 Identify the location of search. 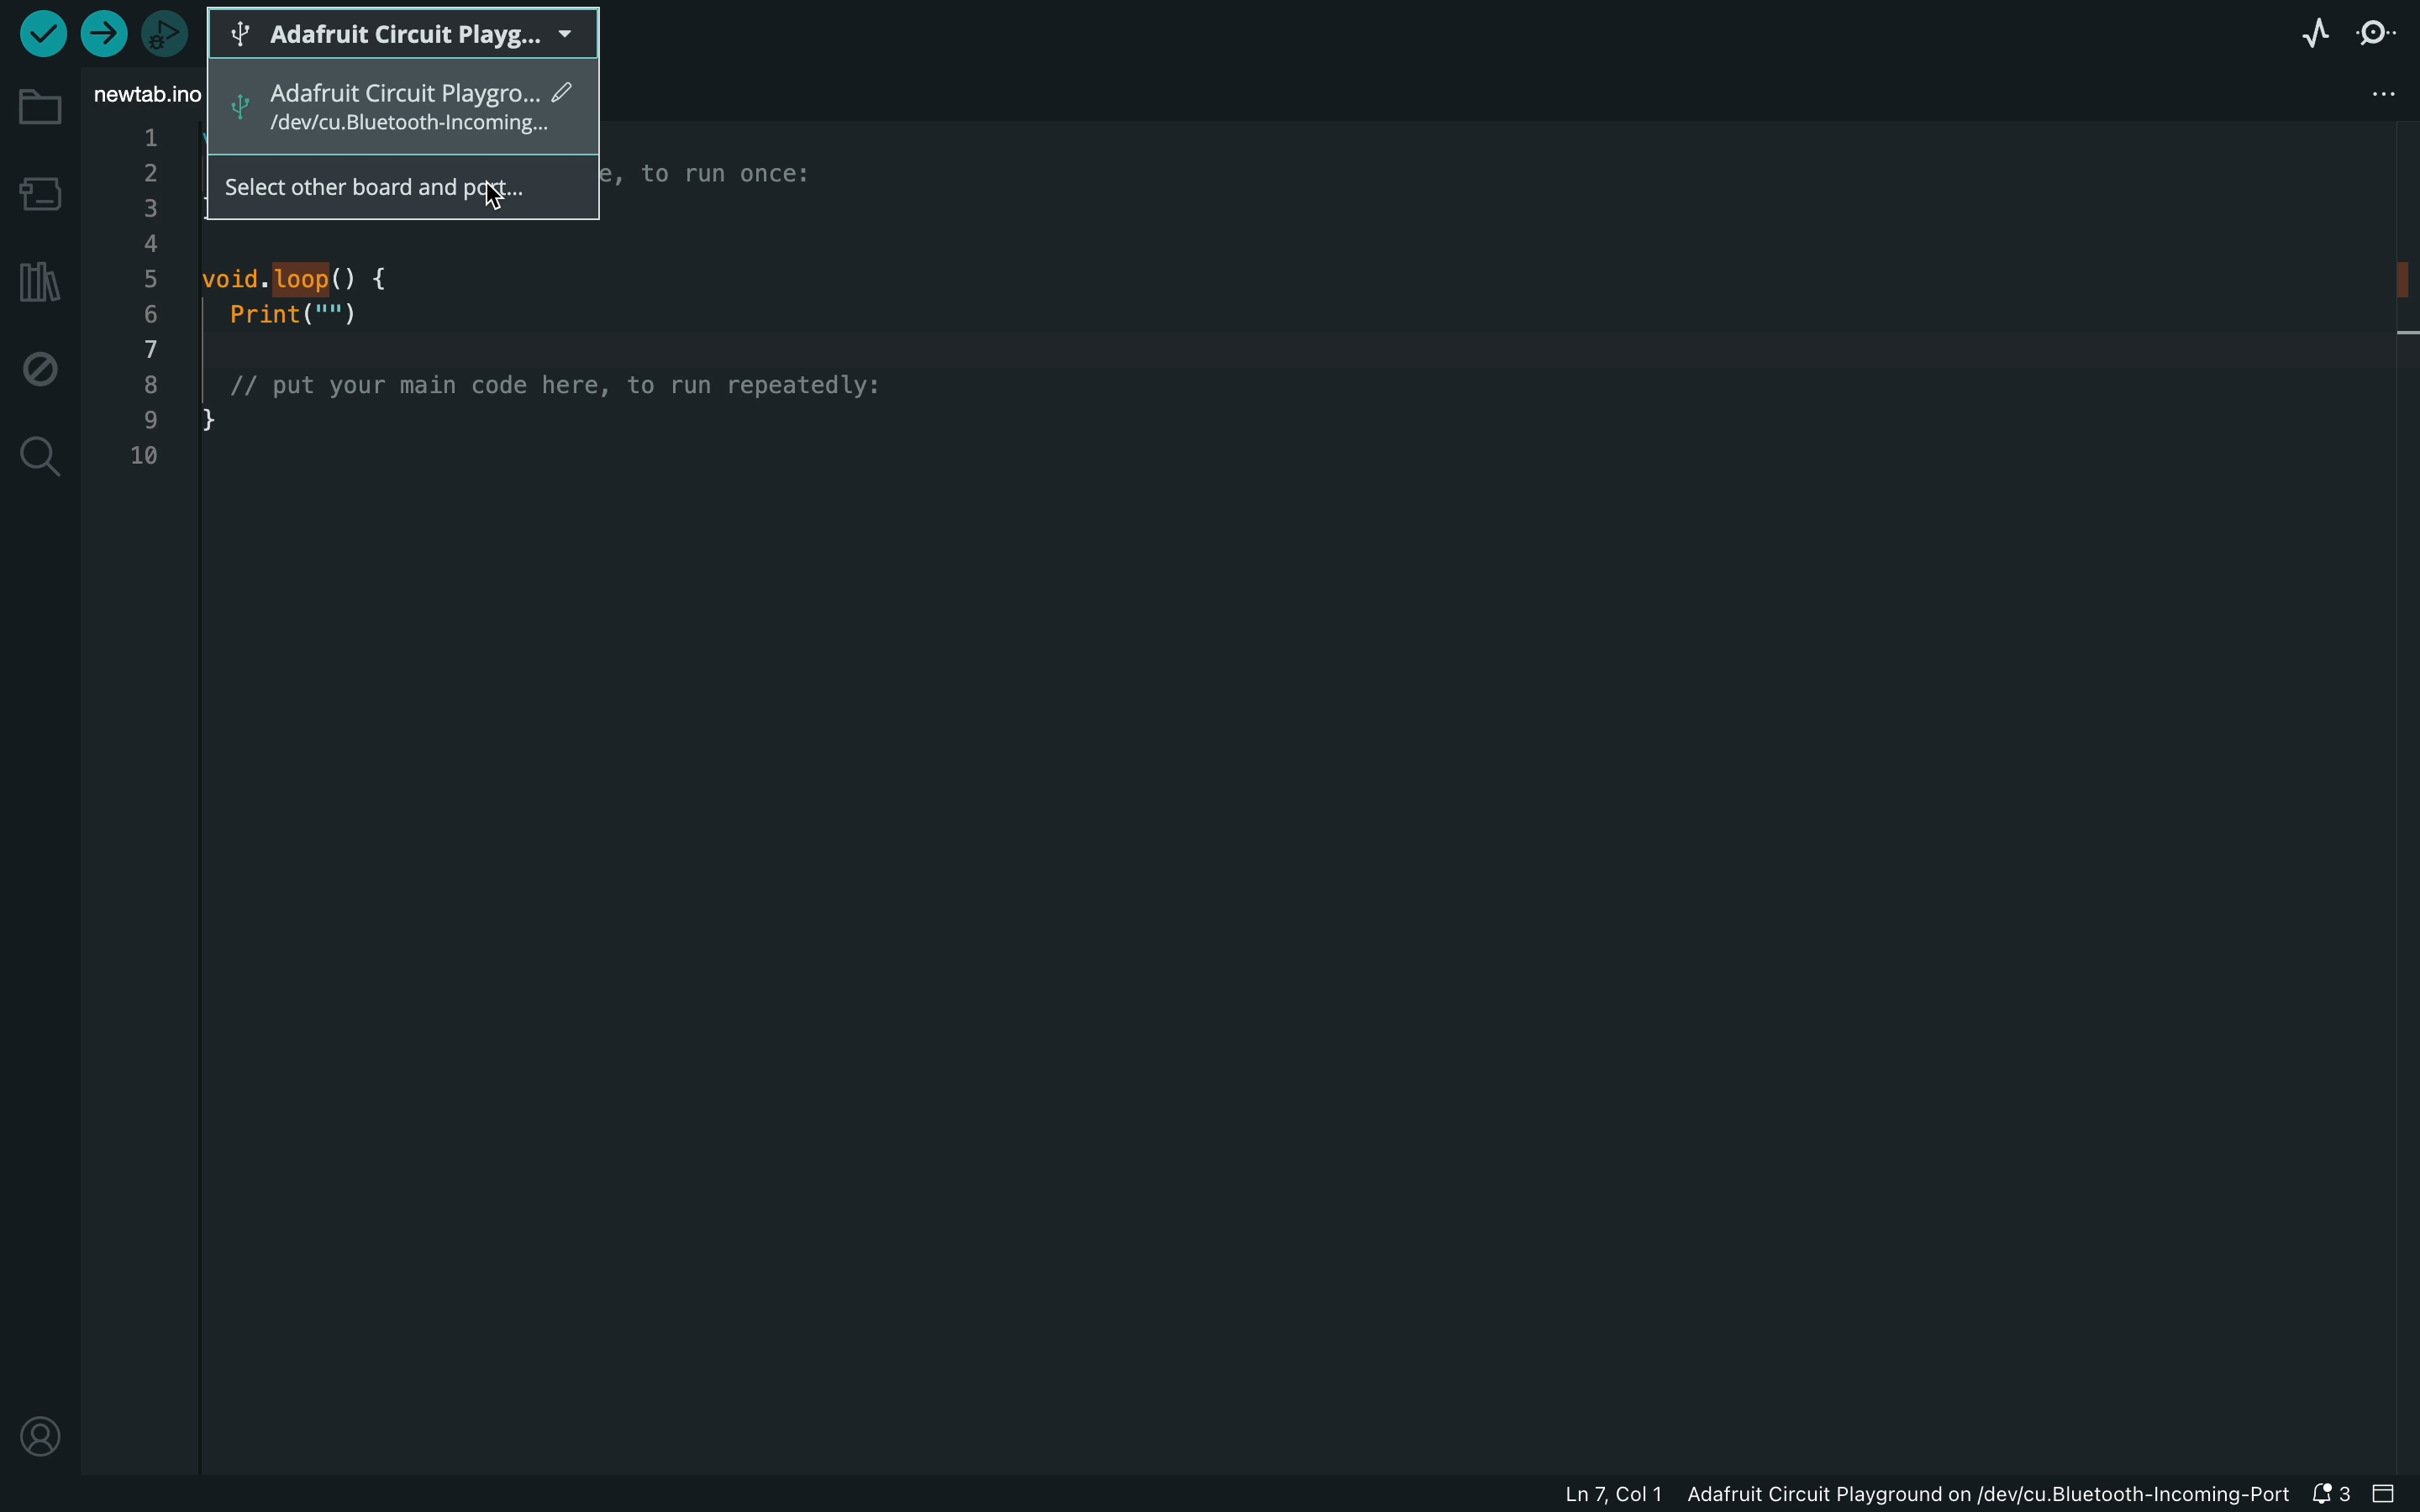
(39, 455).